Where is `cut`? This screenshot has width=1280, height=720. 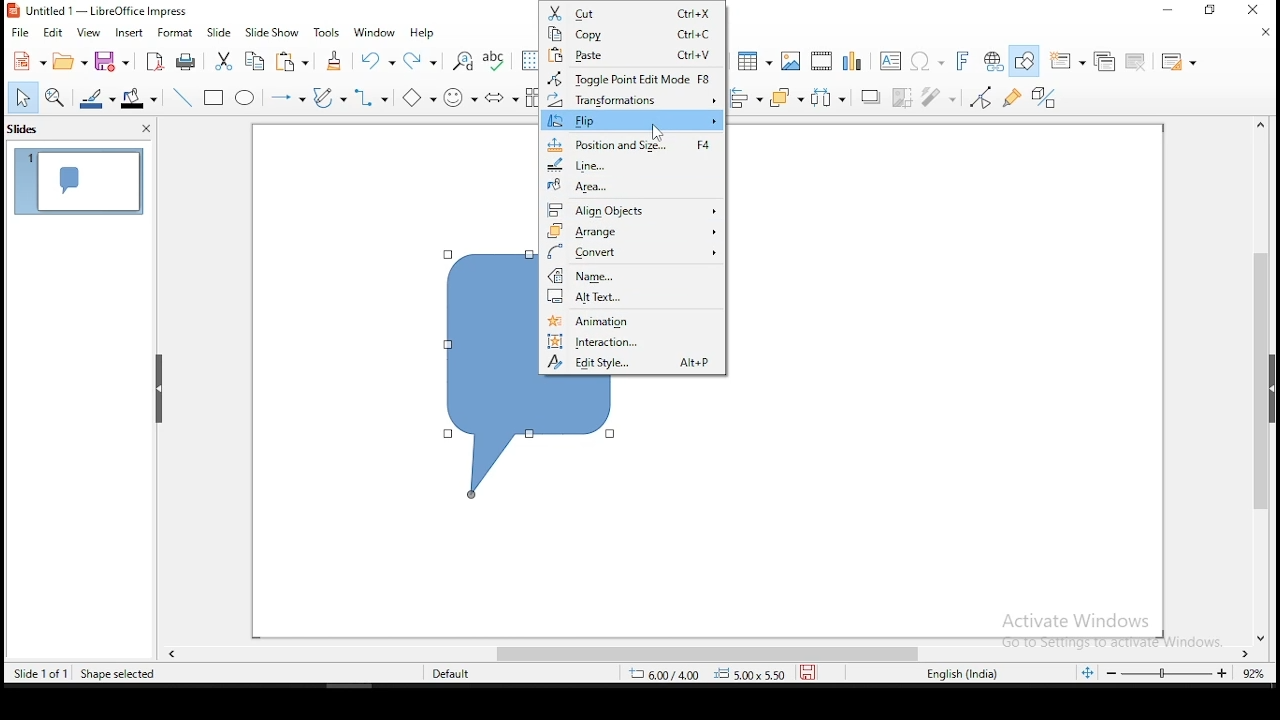 cut is located at coordinates (223, 61).